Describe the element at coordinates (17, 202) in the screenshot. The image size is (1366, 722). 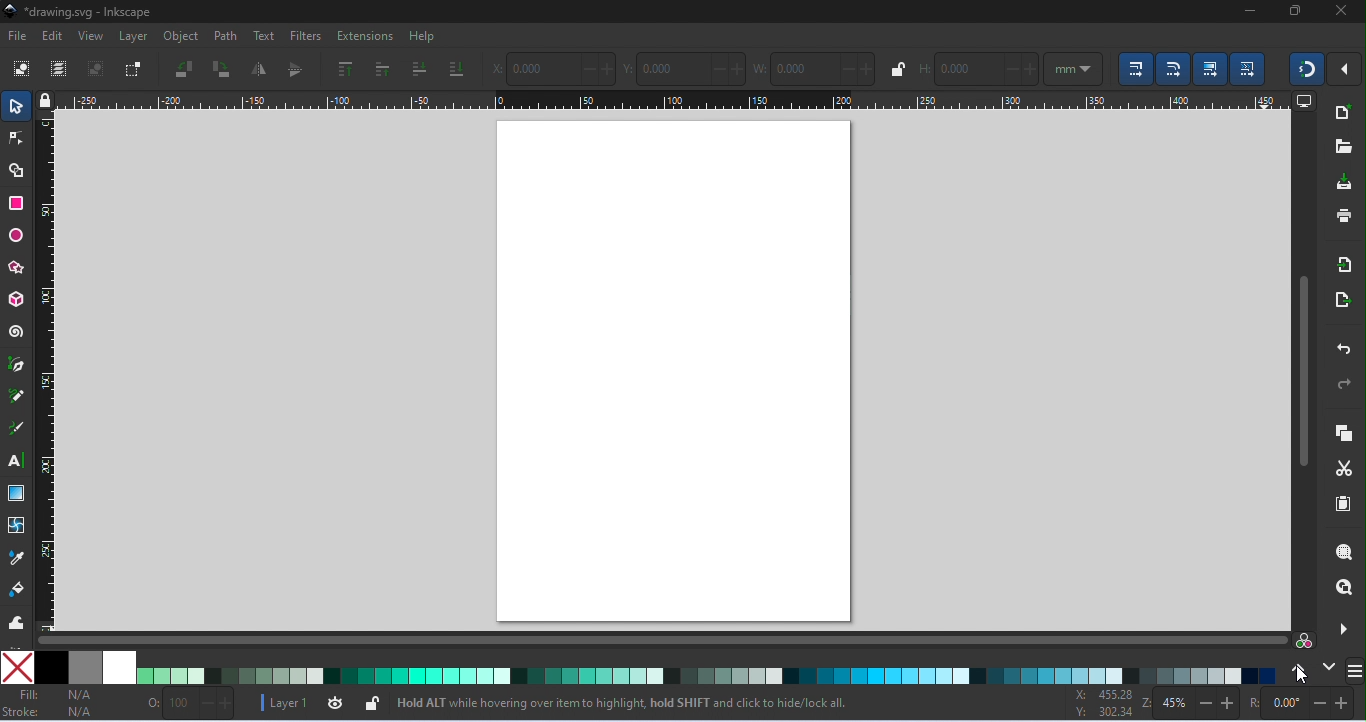
I see `rectangle` at that location.